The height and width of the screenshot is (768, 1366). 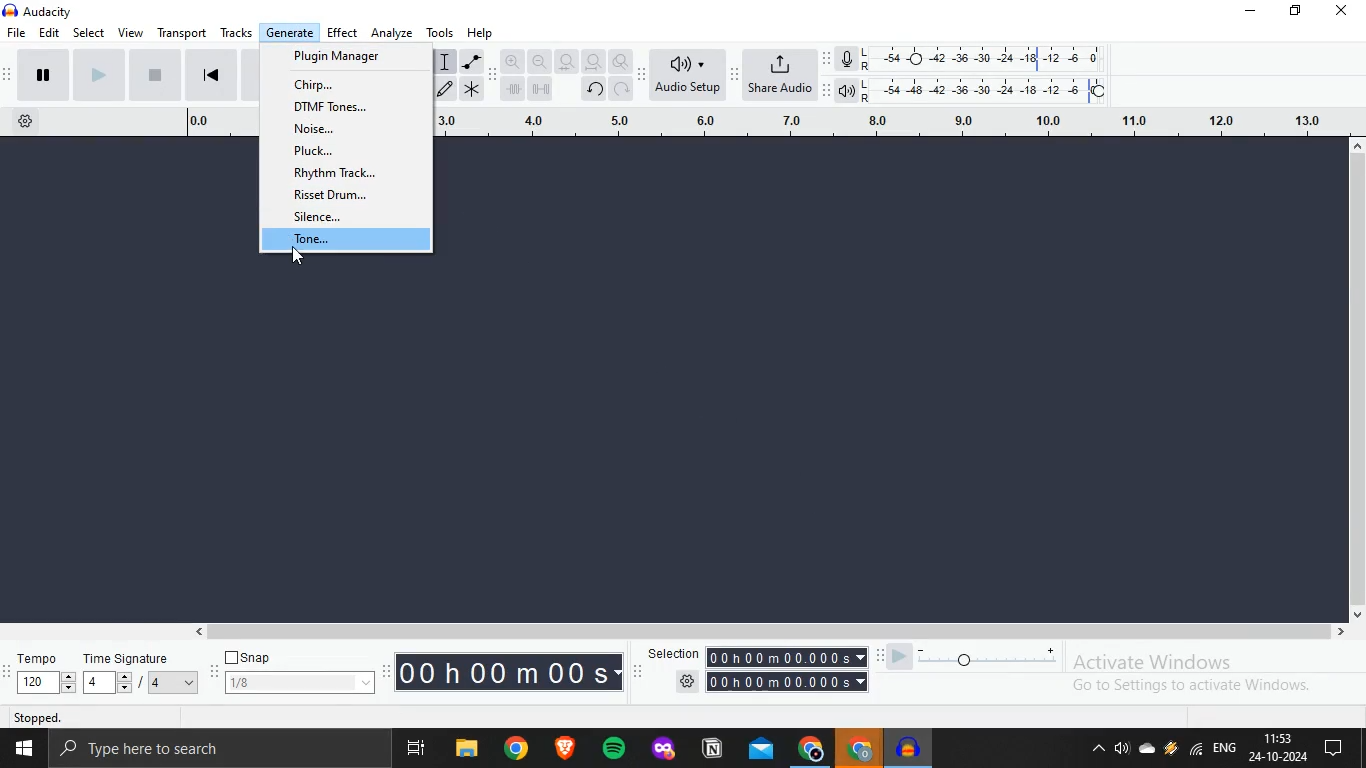 What do you see at coordinates (220, 749) in the screenshot?
I see `Search bar` at bounding box center [220, 749].